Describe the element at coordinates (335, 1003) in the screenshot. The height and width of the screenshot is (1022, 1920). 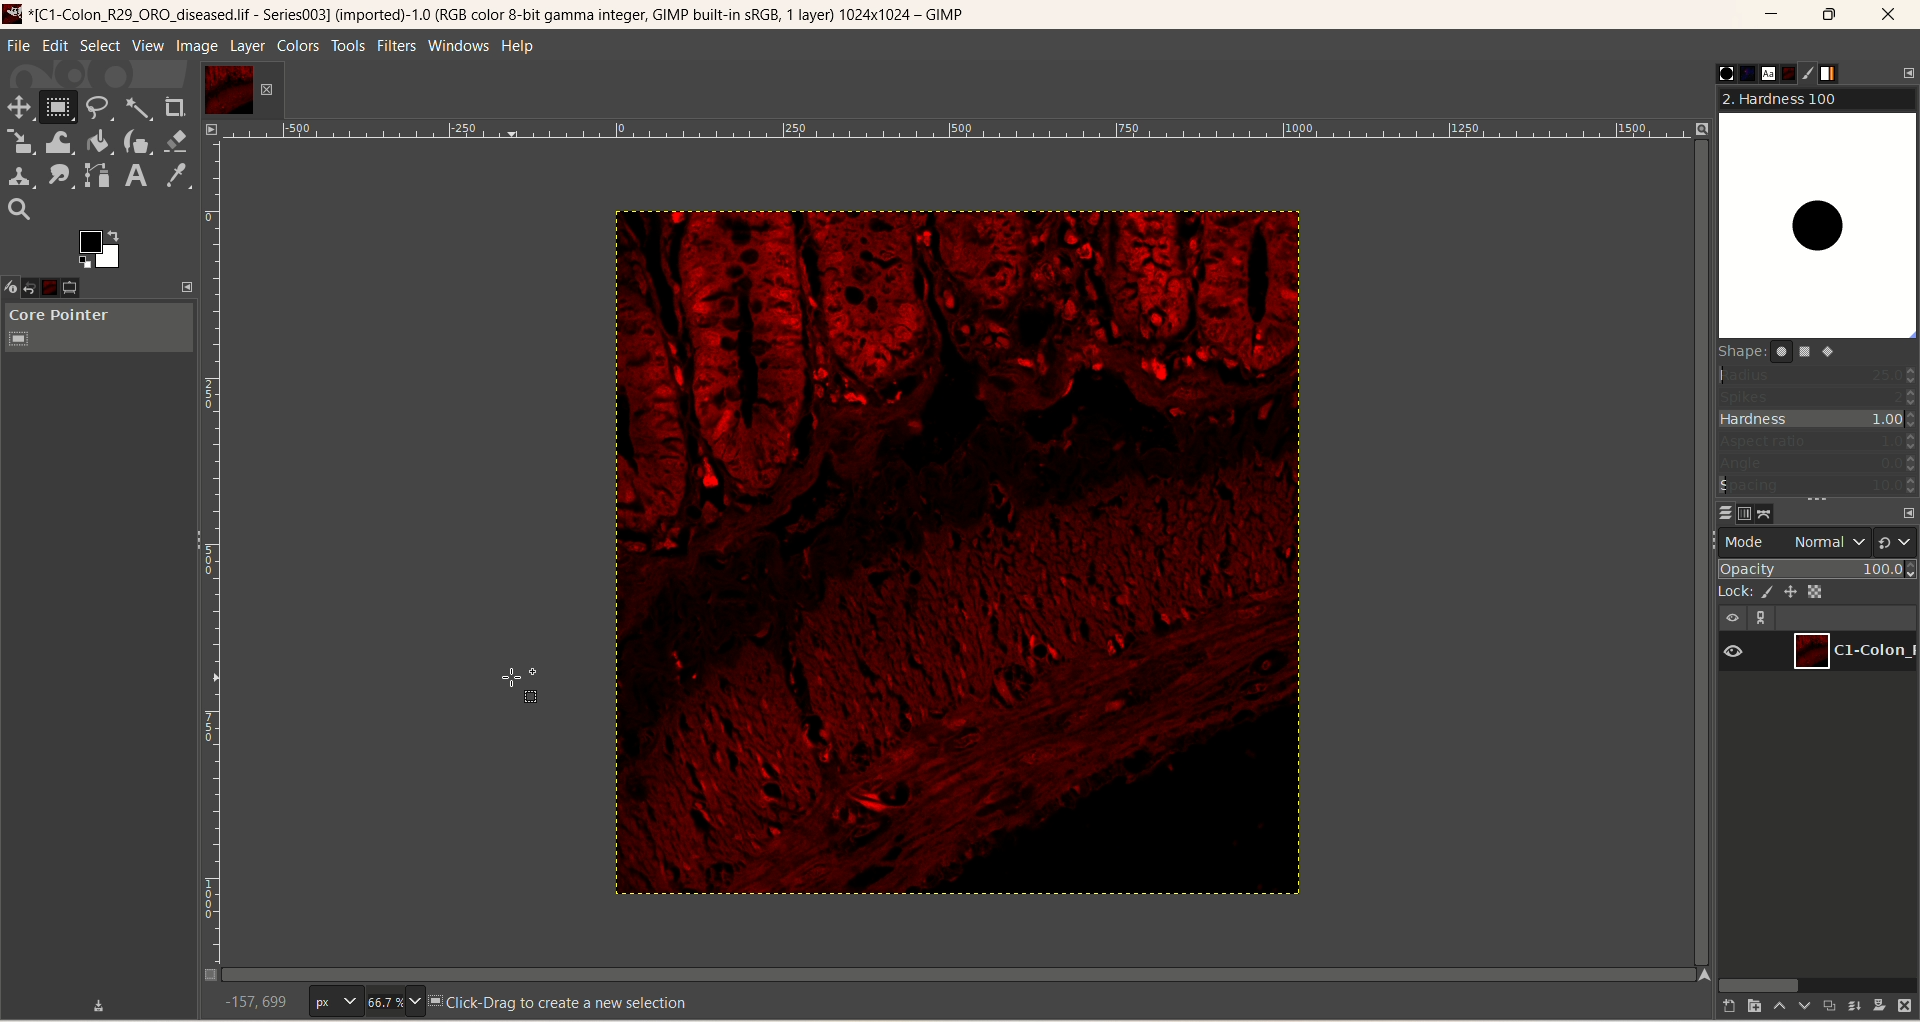
I see `pixel` at that location.